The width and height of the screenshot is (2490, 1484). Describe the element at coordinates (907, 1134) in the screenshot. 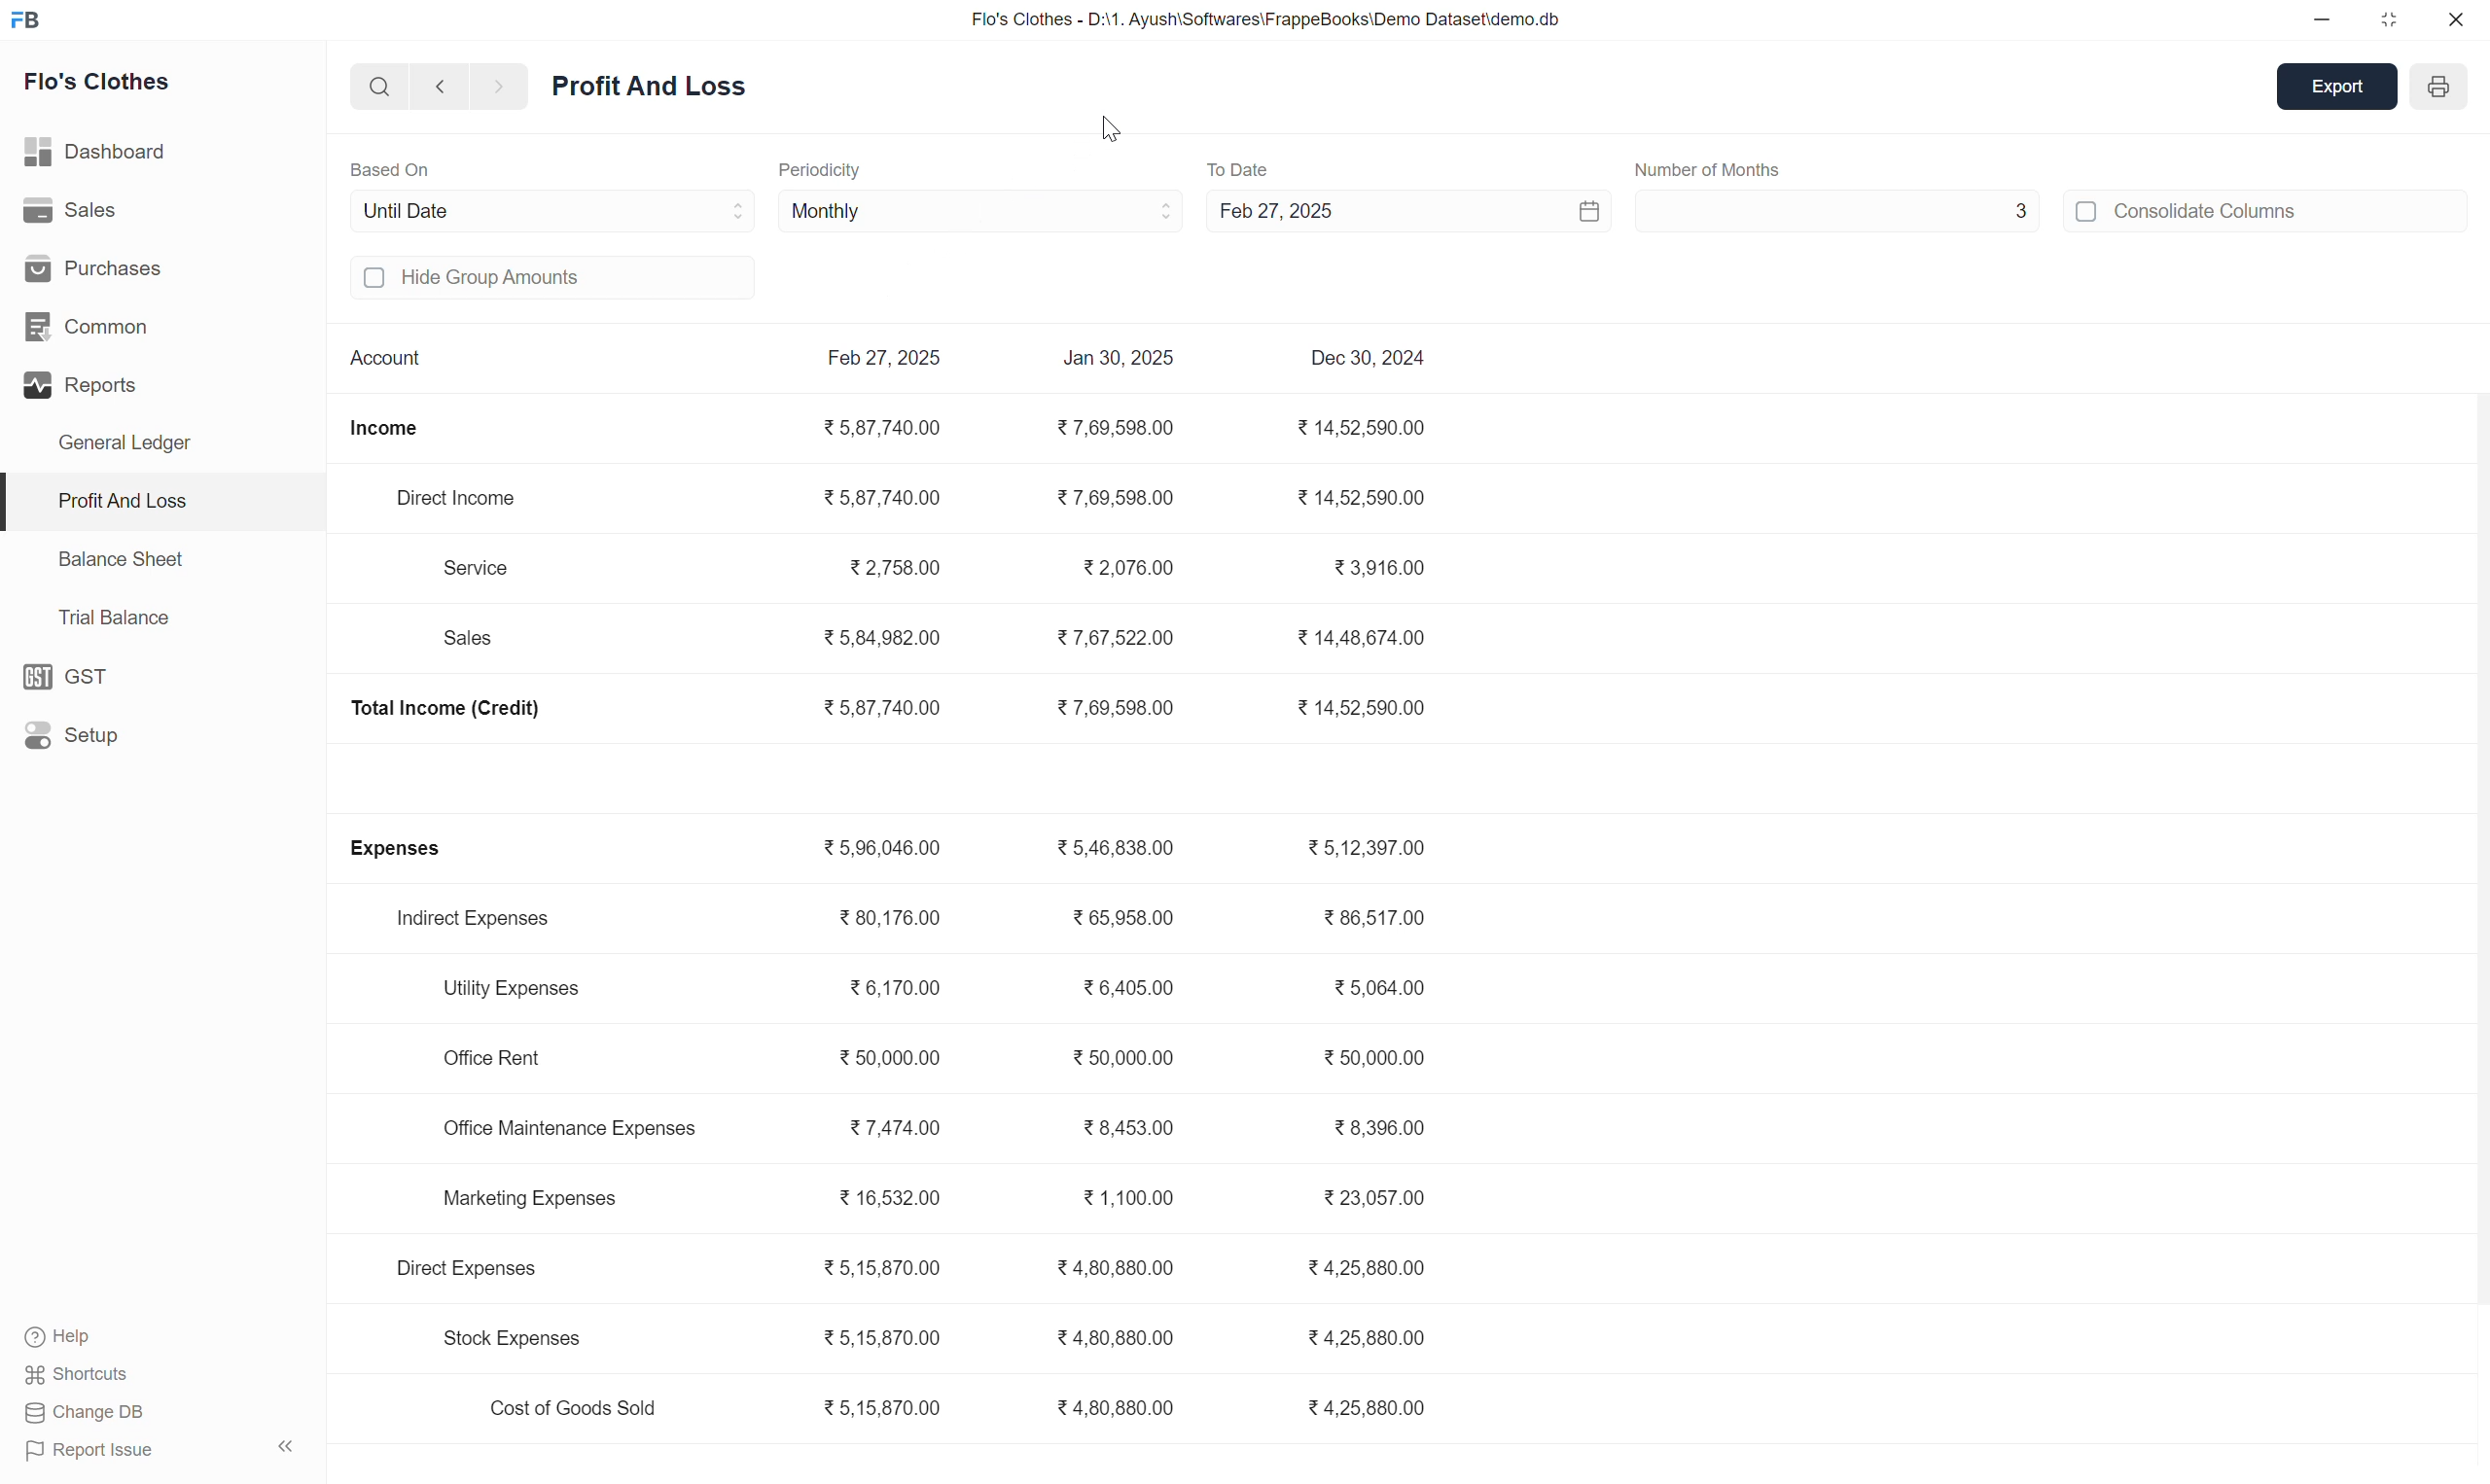

I see `₹7,474.00` at that location.